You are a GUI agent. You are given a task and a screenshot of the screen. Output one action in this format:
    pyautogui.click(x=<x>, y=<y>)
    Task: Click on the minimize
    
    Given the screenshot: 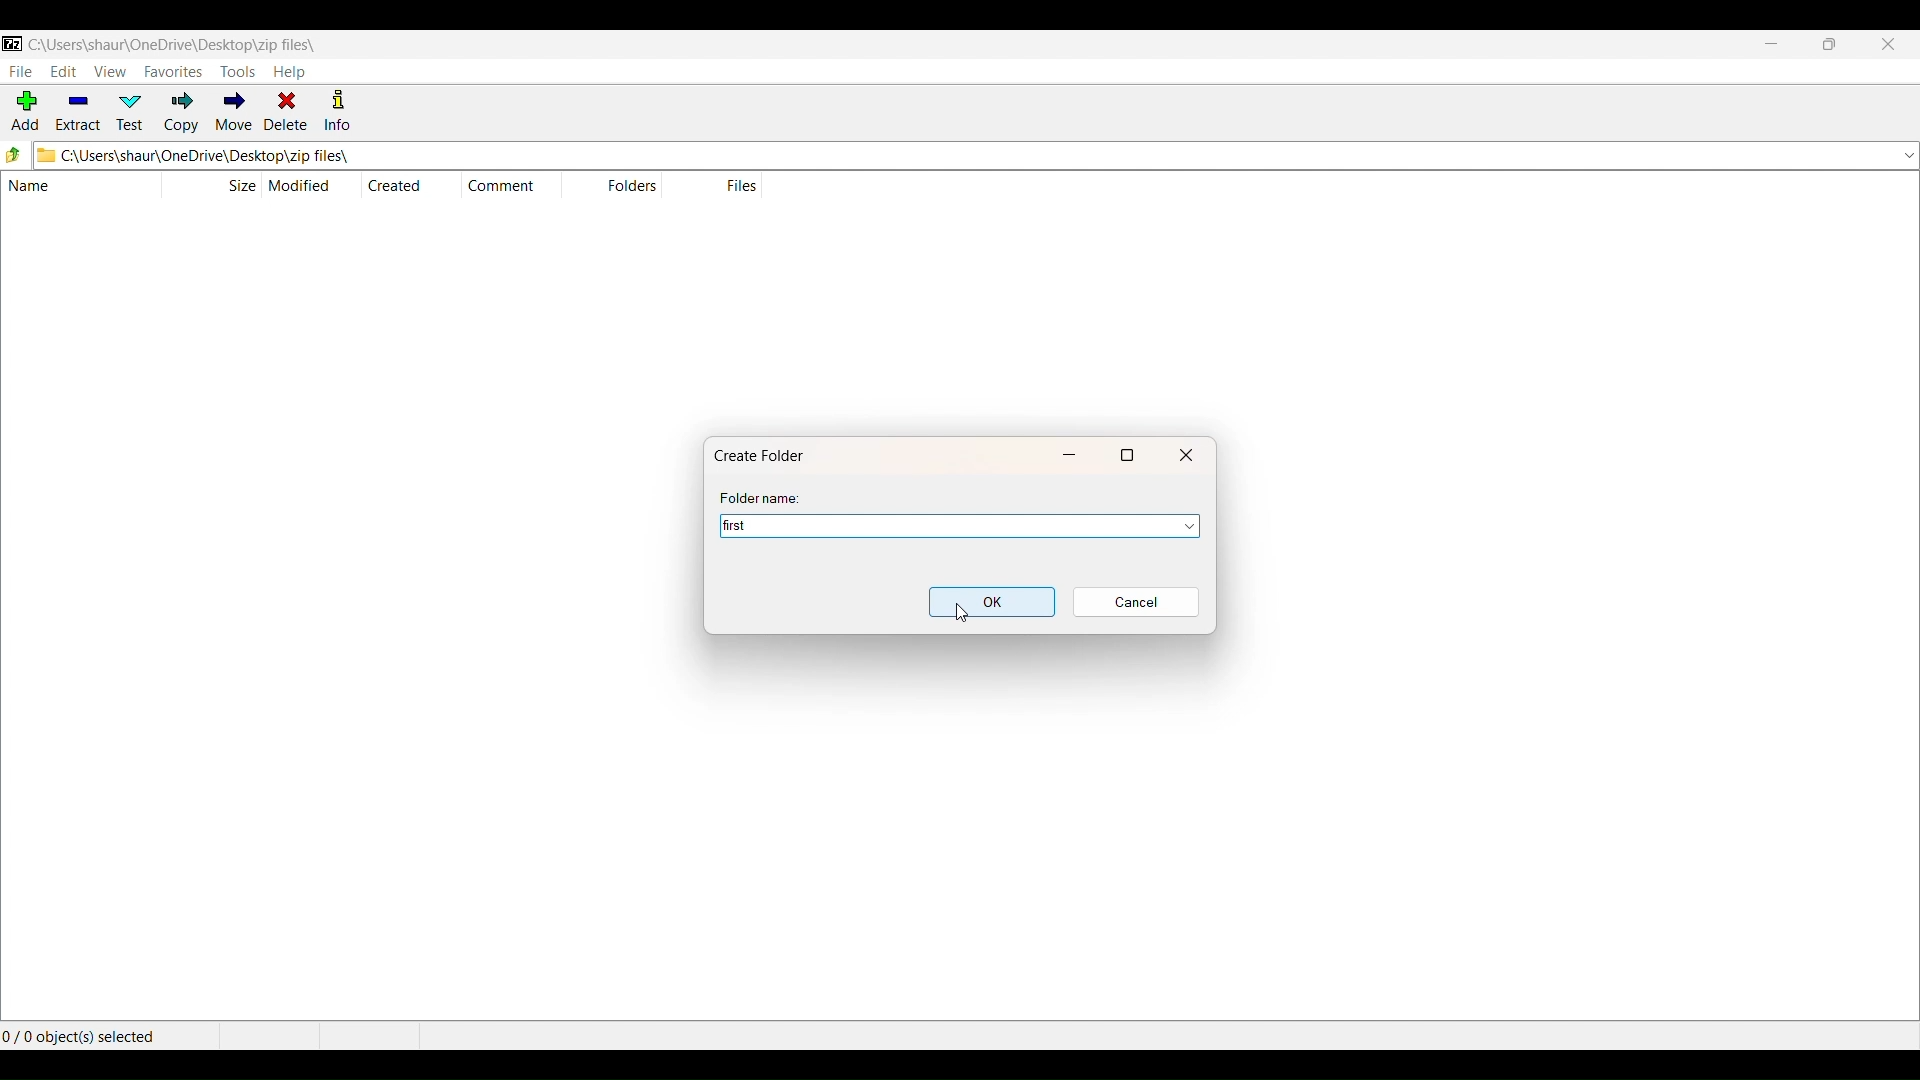 What is the action you would take?
    pyautogui.click(x=1073, y=453)
    